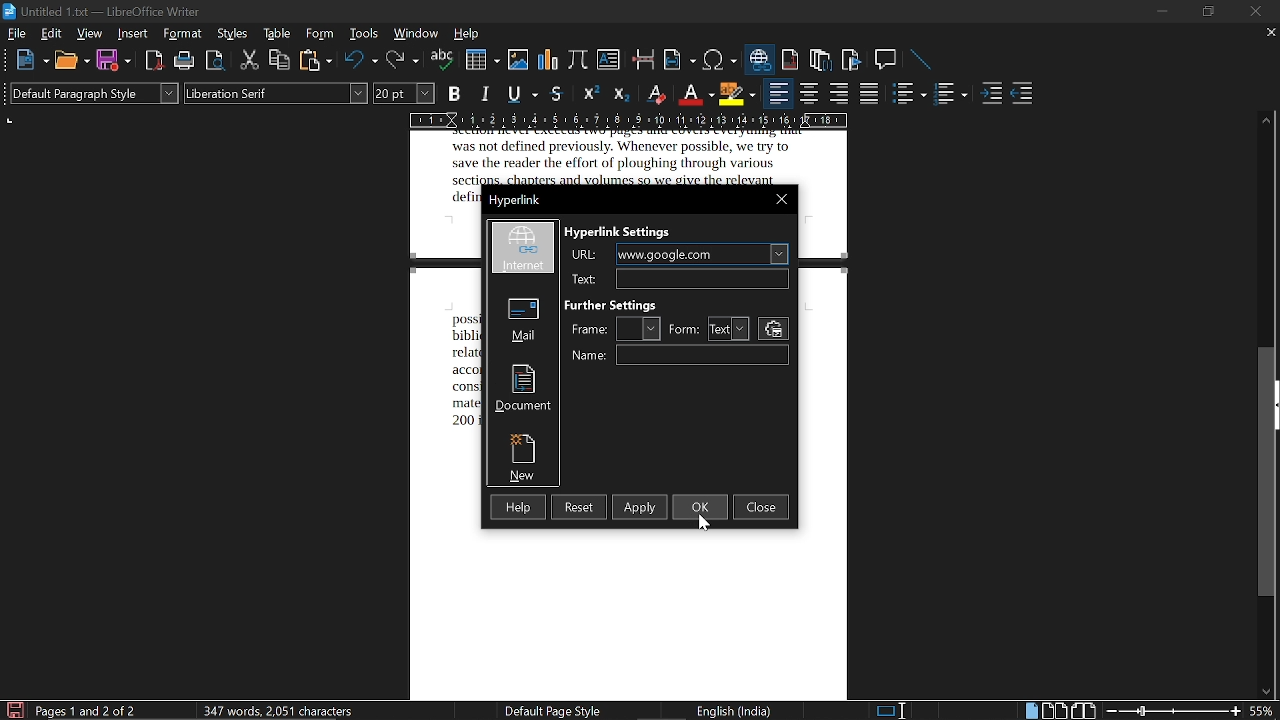 The height and width of the screenshot is (720, 1280). I want to click on font size, so click(405, 93).